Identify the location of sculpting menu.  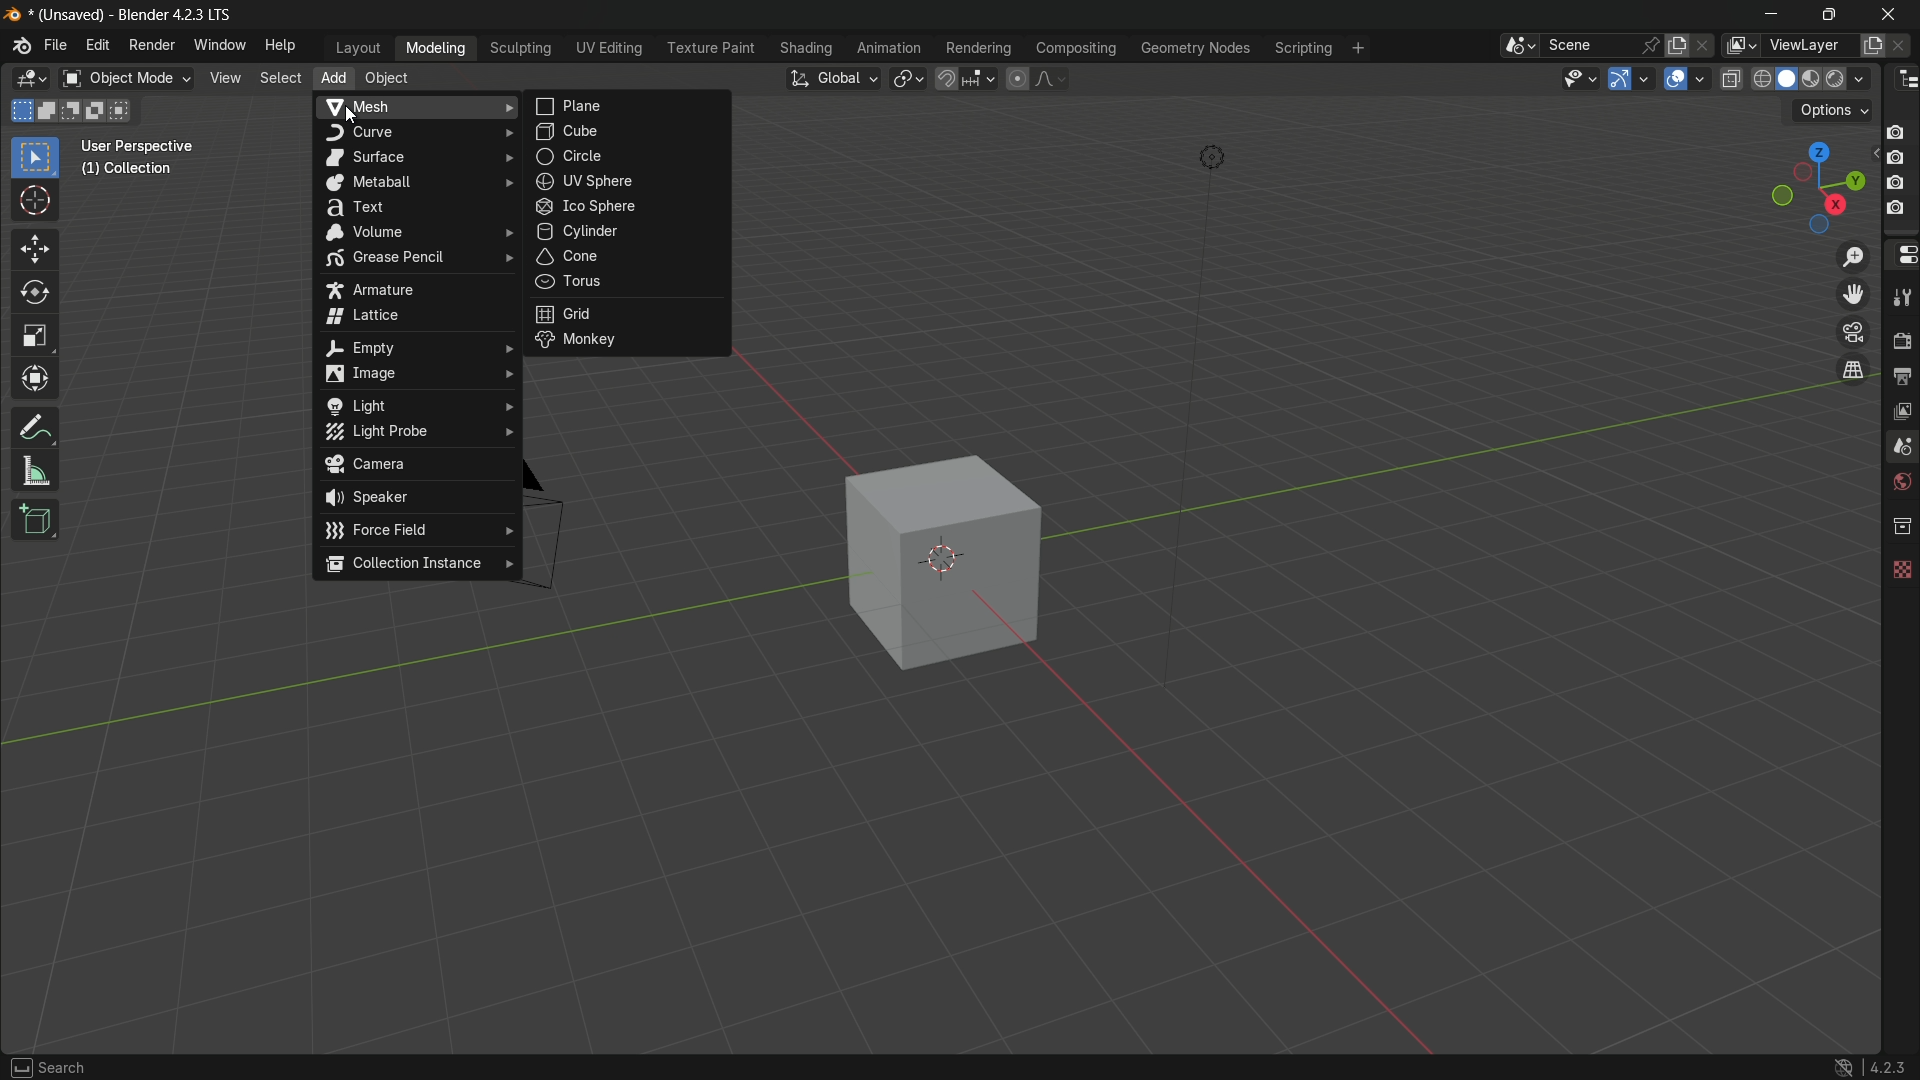
(521, 48).